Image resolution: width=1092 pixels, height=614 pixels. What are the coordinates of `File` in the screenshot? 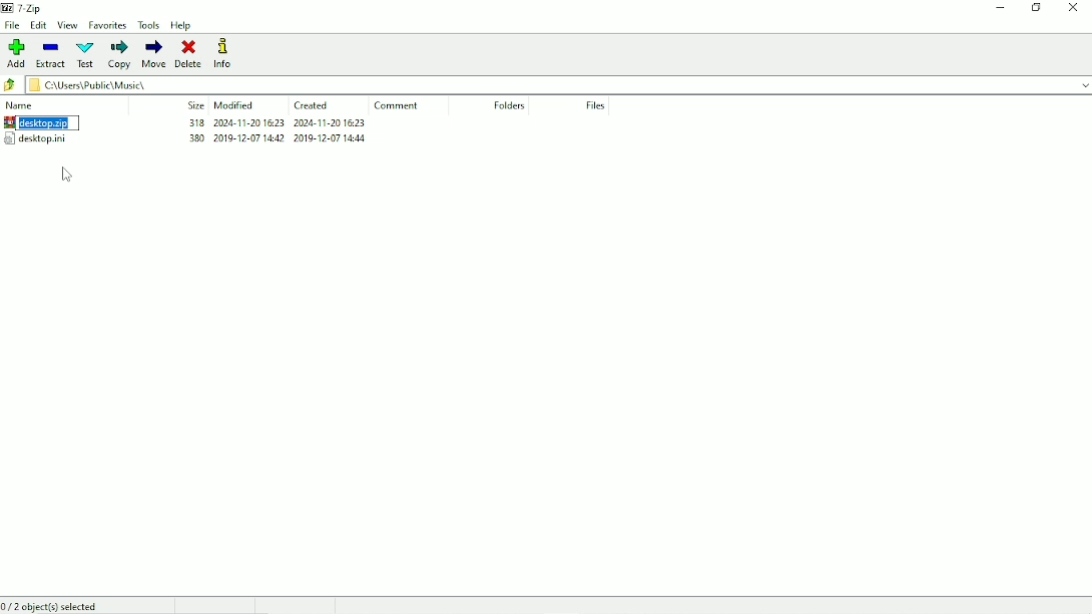 It's located at (13, 26).